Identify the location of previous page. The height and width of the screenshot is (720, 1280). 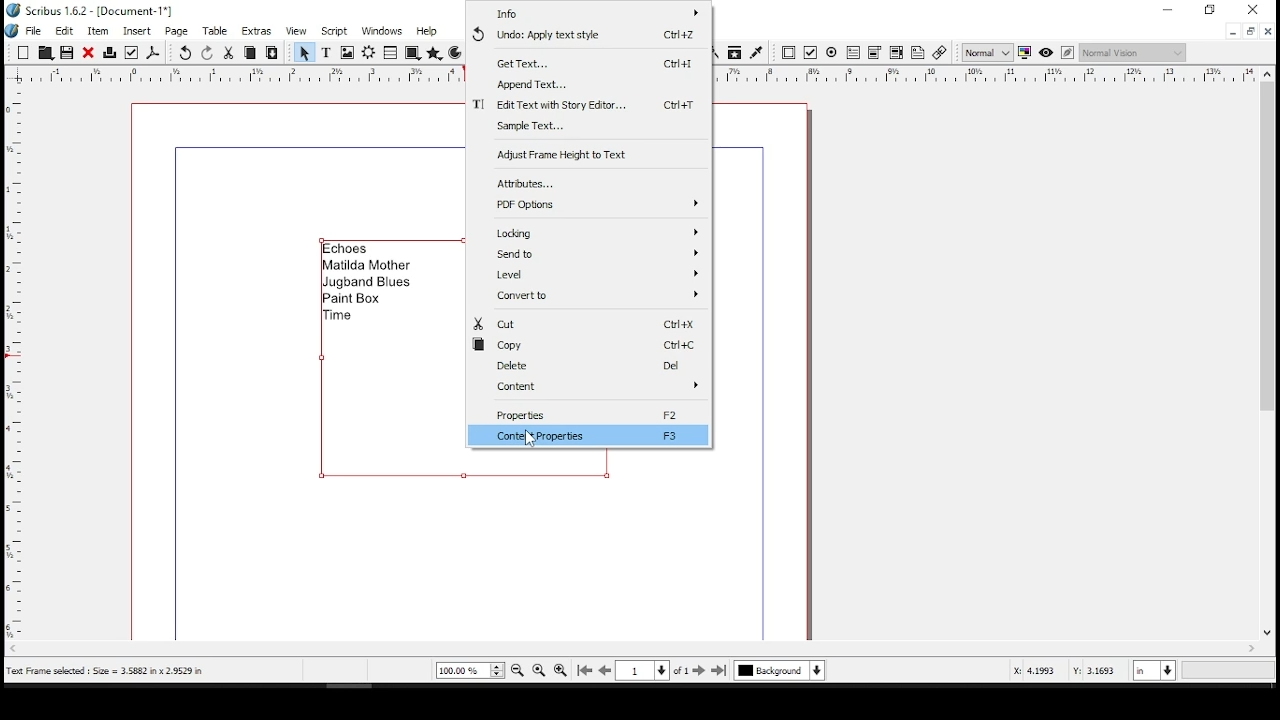
(606, 670).